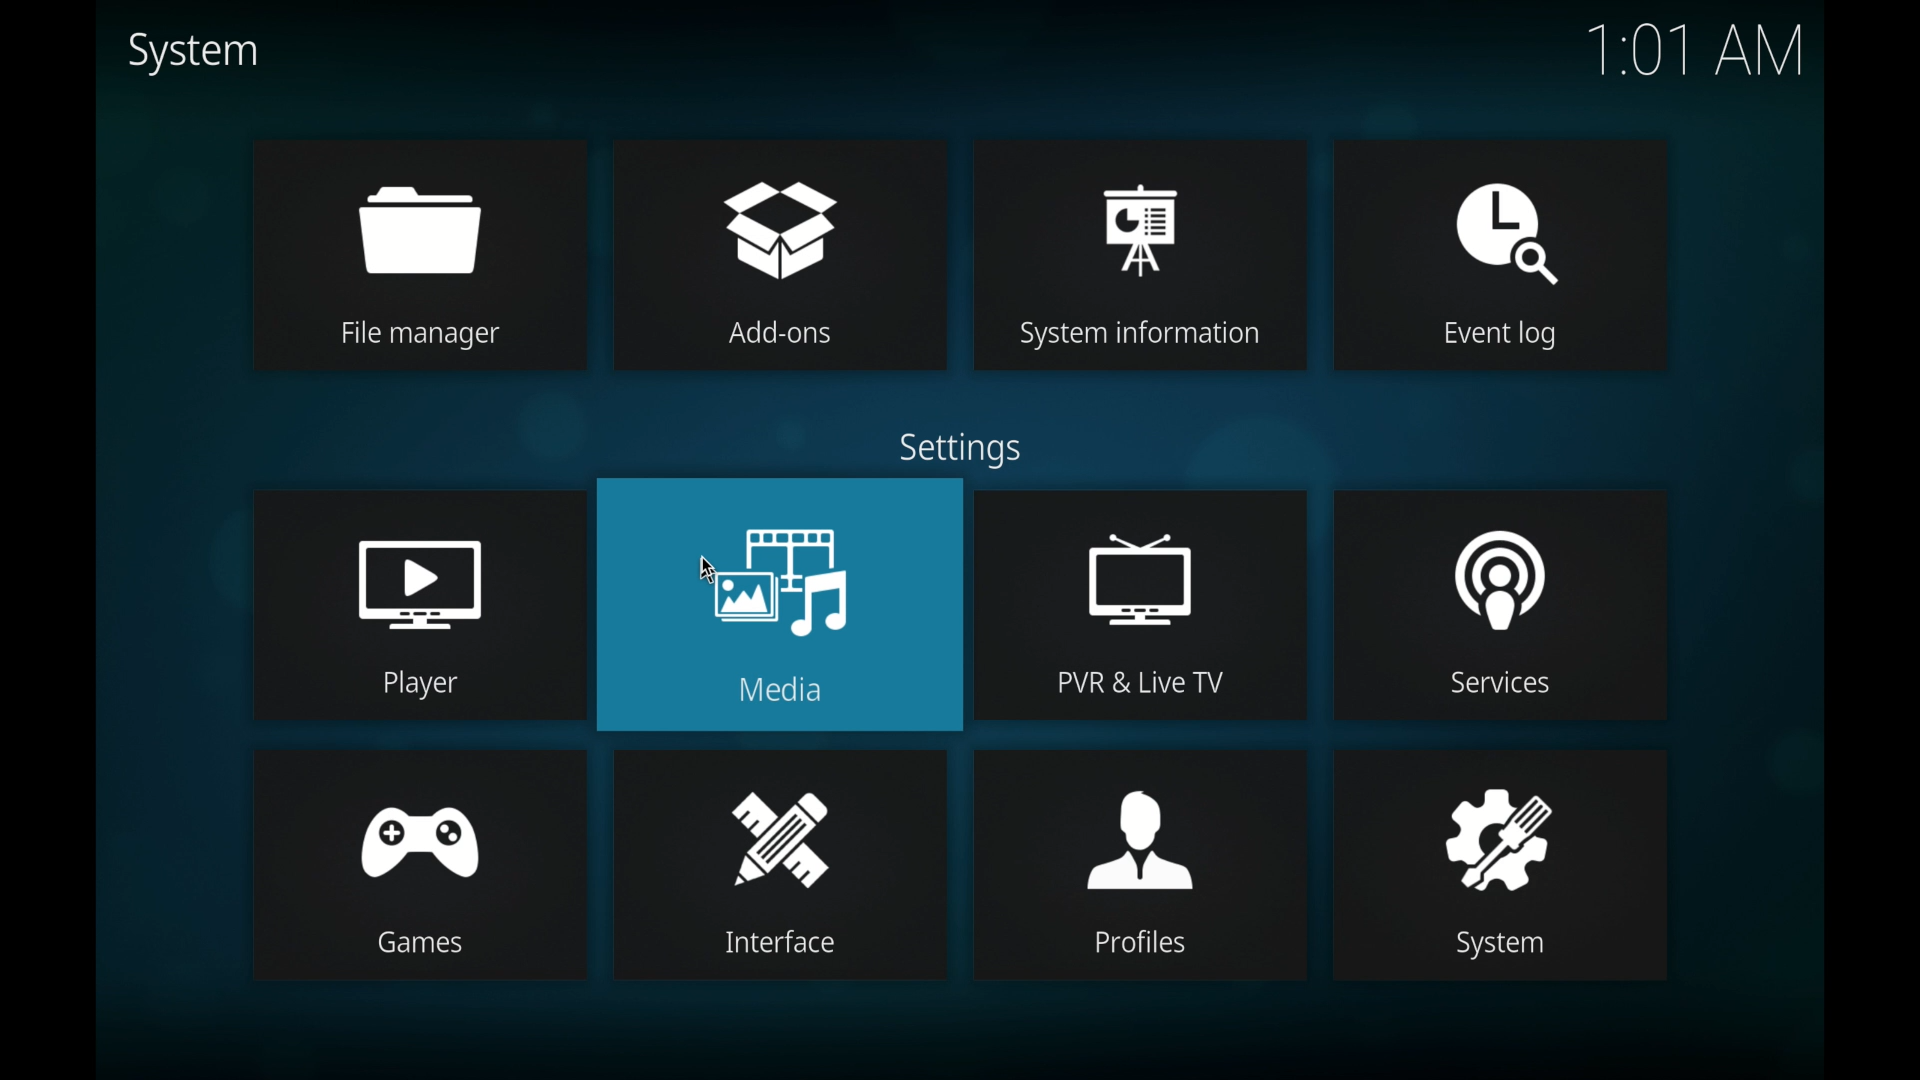  I want to click on System, so click(1487, 941).